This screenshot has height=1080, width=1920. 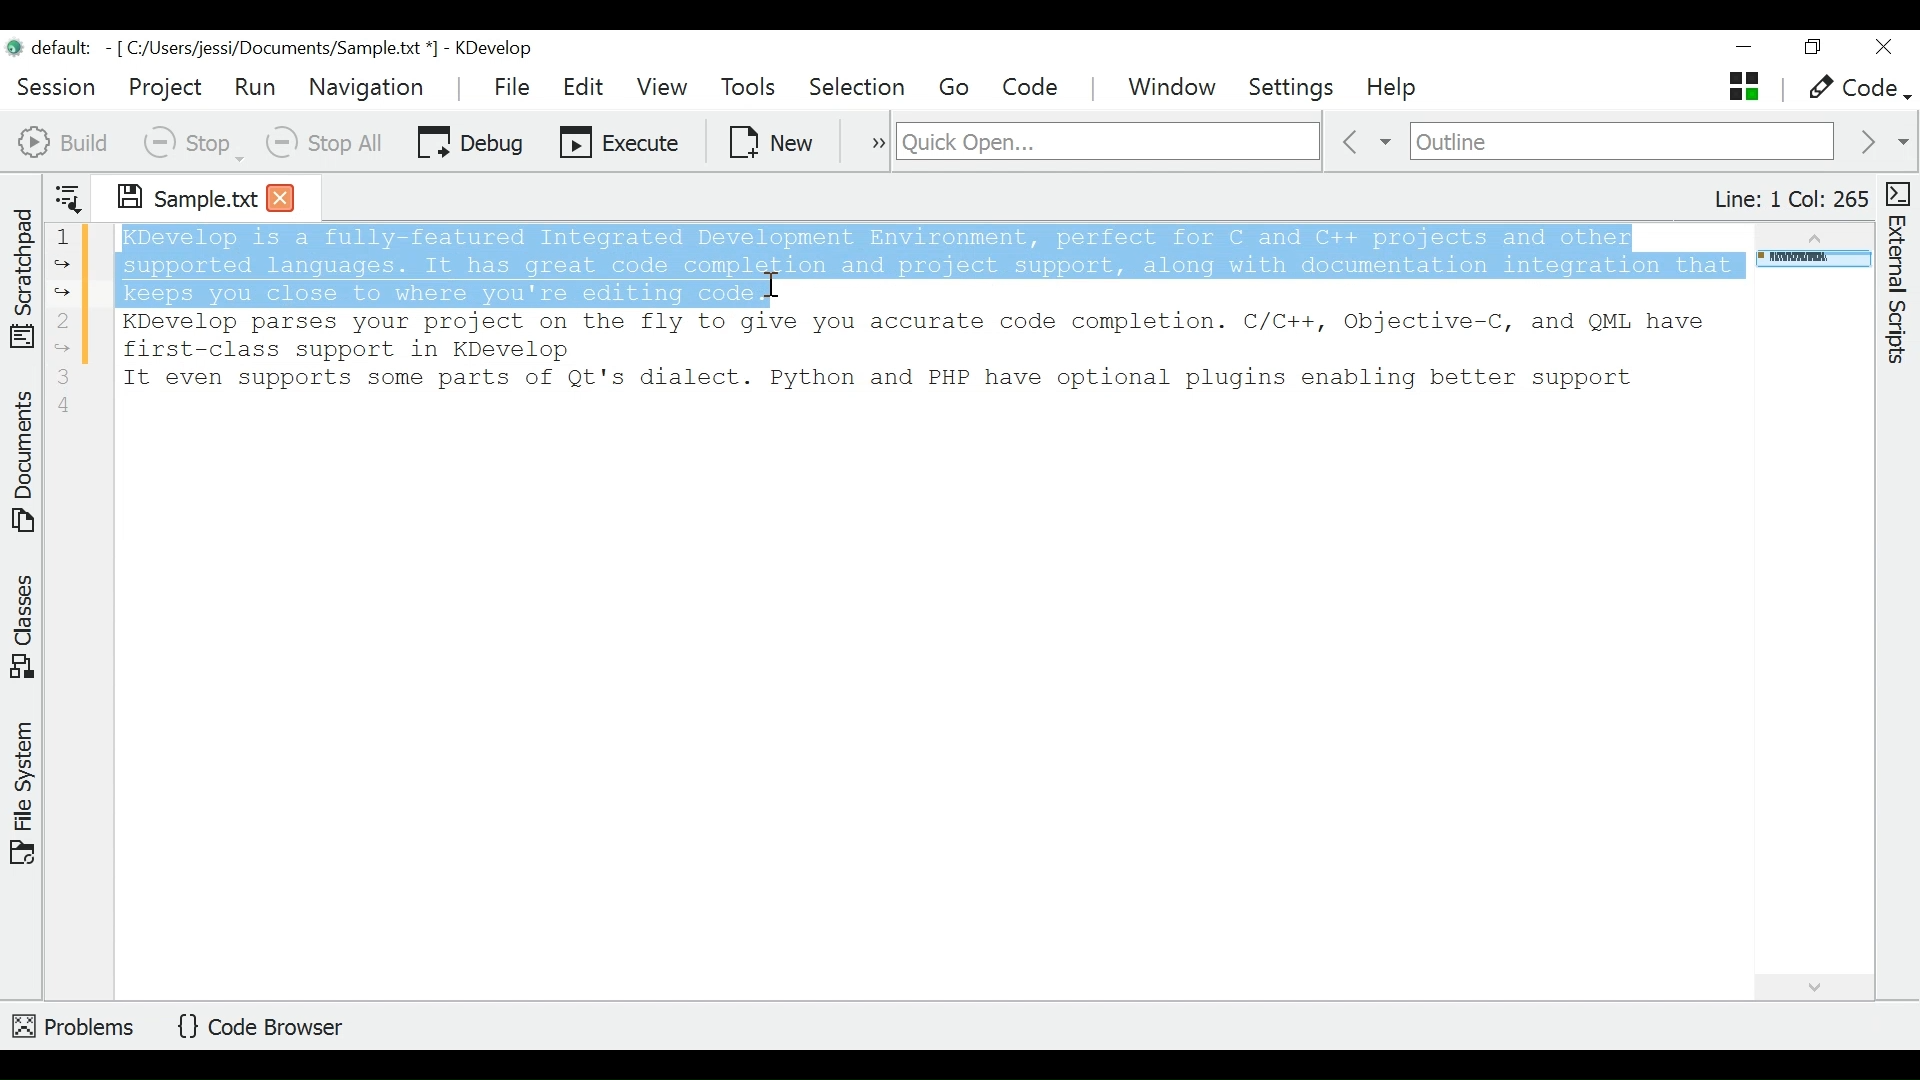 What do you see at coordinates (26, 465) in the screenshot?
I see `Documents` at bounding box center [26, 465].